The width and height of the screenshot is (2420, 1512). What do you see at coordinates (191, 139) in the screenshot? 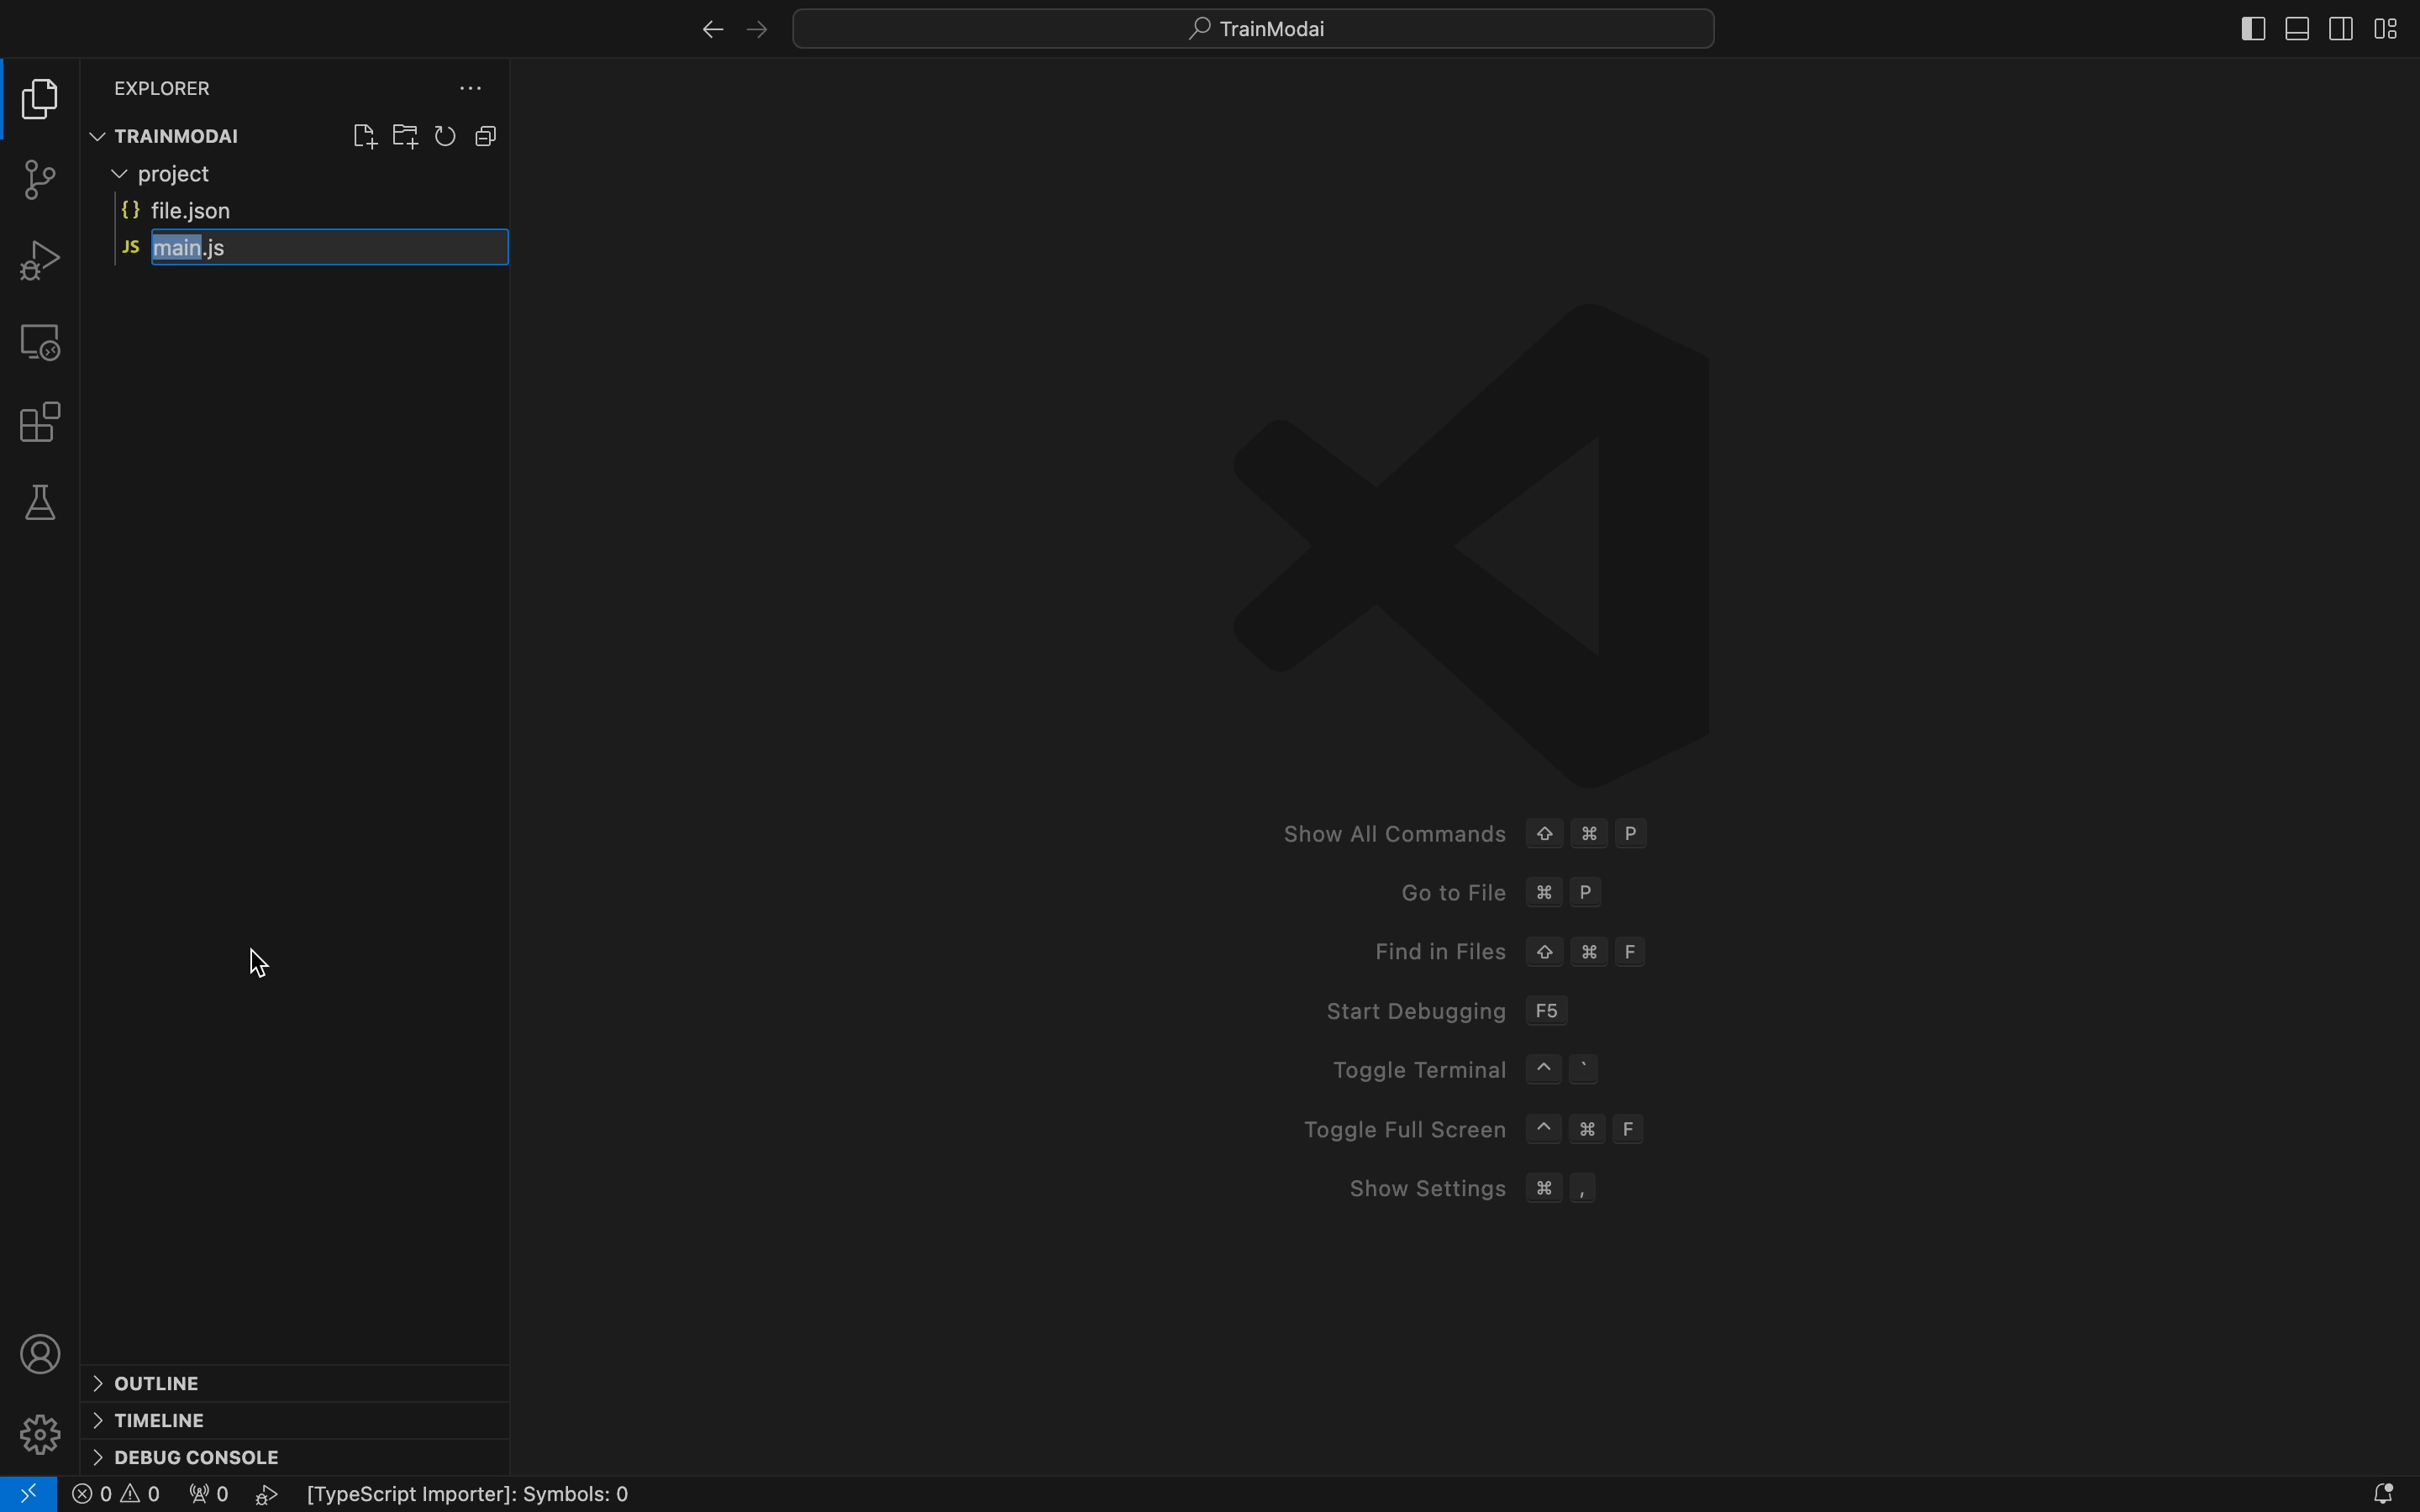
I see `TRAINMODAI` at bounding box center [191, 139].